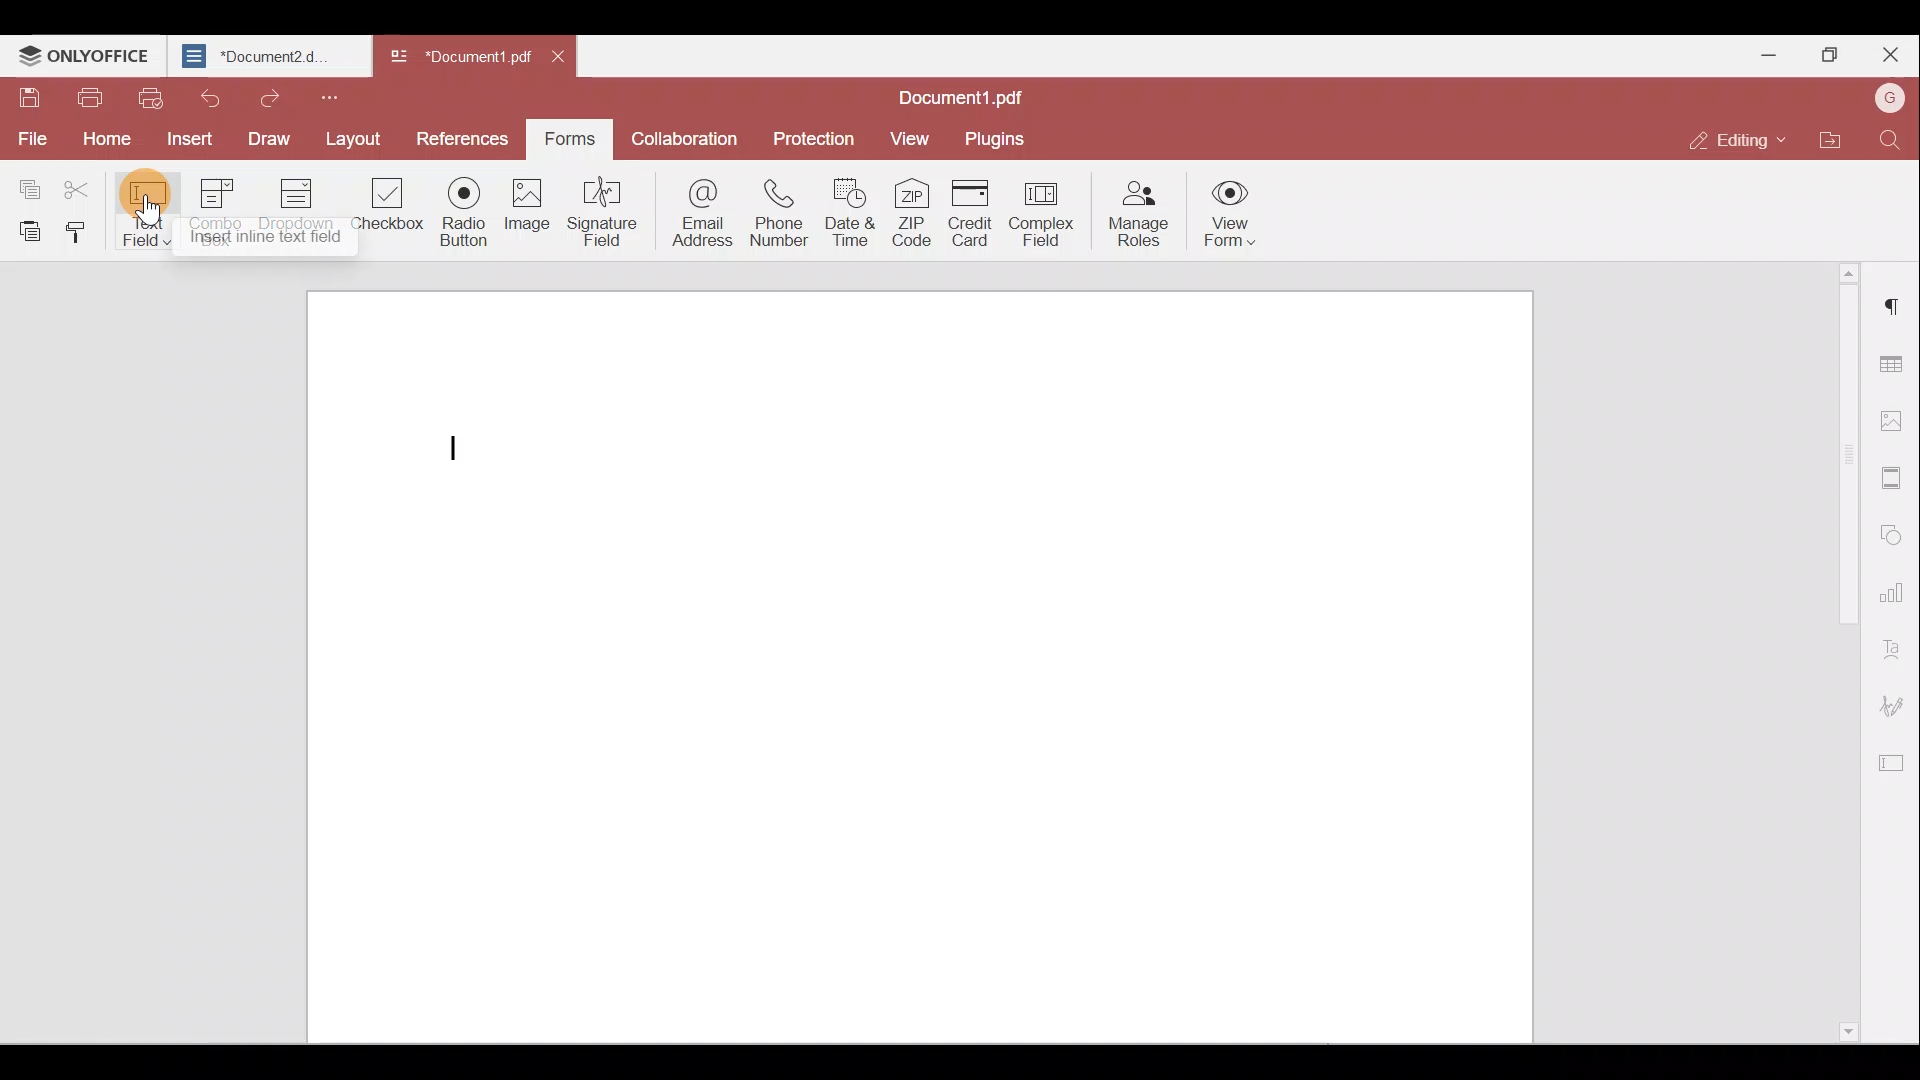  What do you see at coordinates (221, 209) in the screenshot?
I see `Combo box` at bounding box center [221, 209].